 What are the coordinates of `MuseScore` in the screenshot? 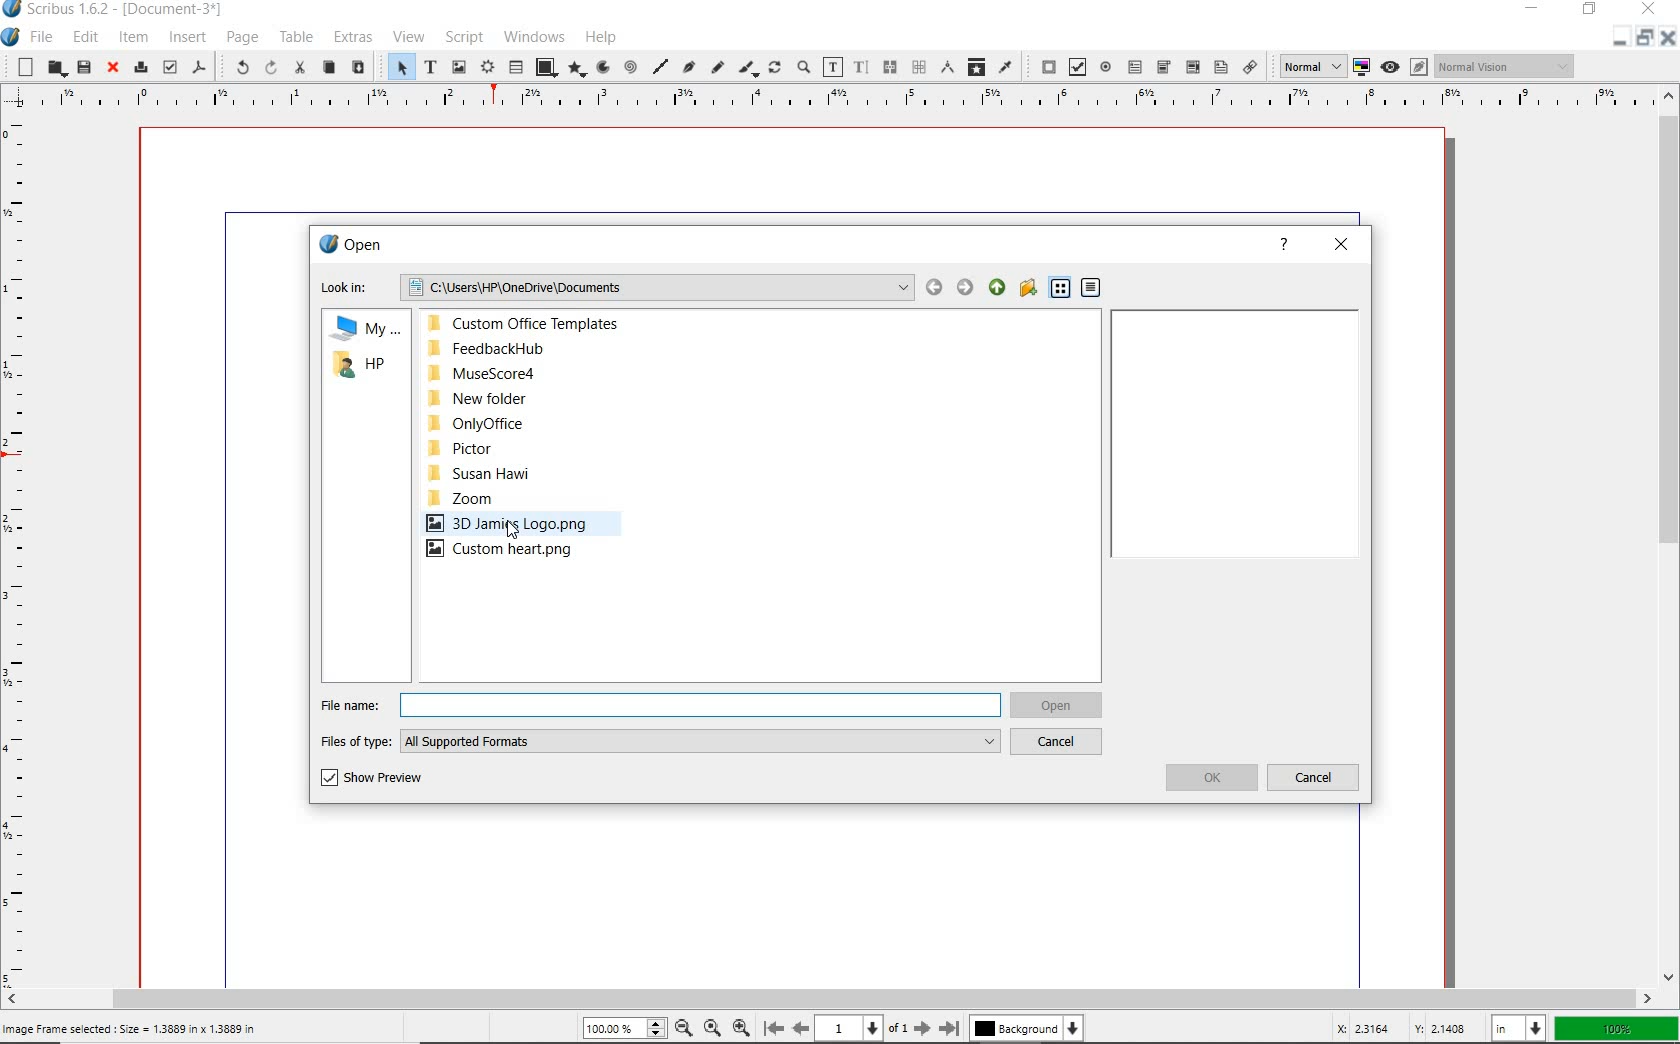 It's located at (544, 373).